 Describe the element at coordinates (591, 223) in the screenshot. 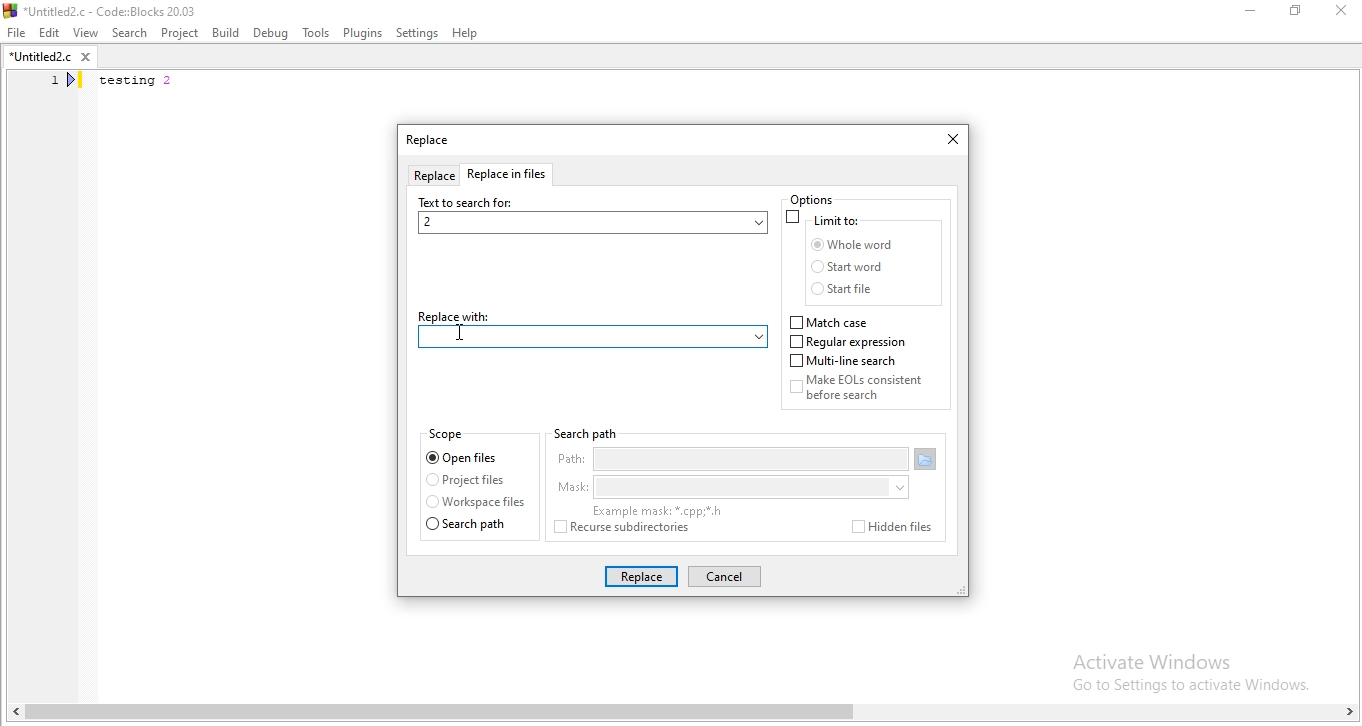

I see `2` at that location.